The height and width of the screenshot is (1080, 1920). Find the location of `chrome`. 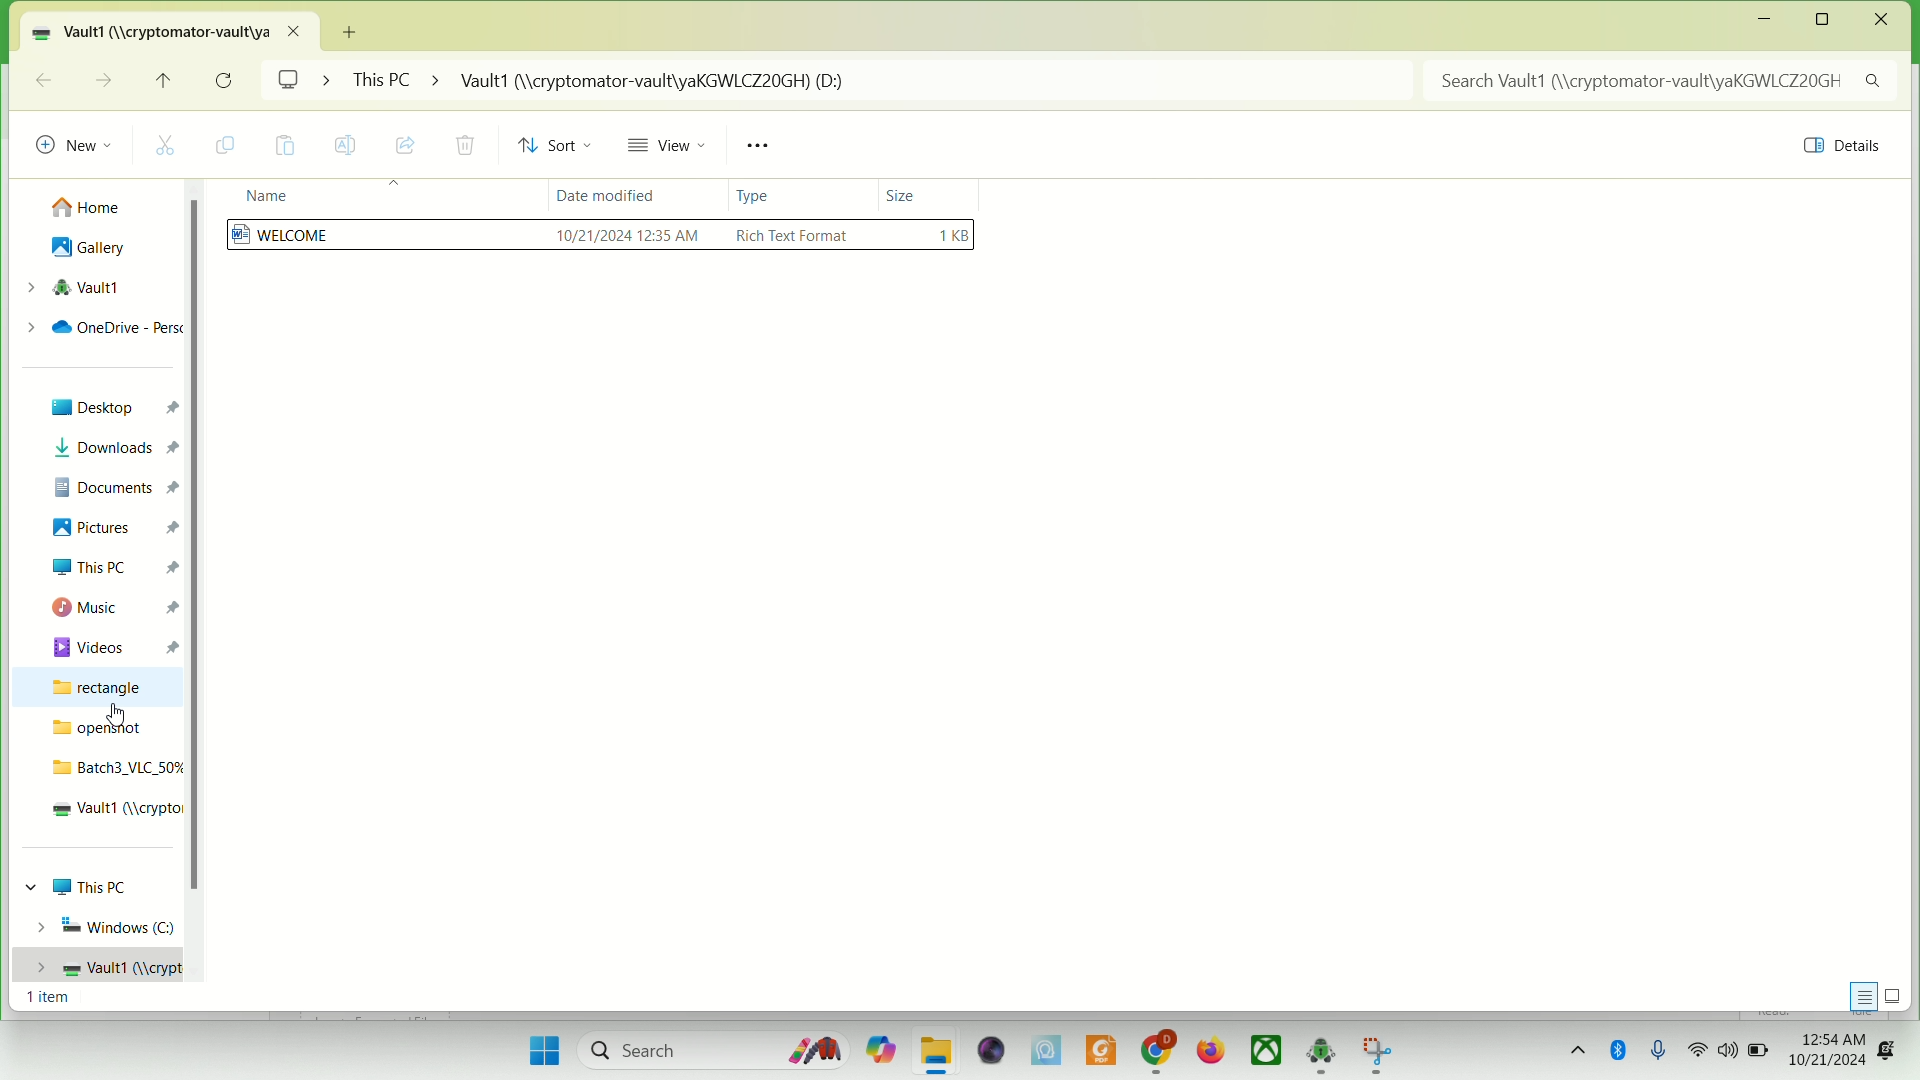

chrome is located at coordinates (1157, 1049).